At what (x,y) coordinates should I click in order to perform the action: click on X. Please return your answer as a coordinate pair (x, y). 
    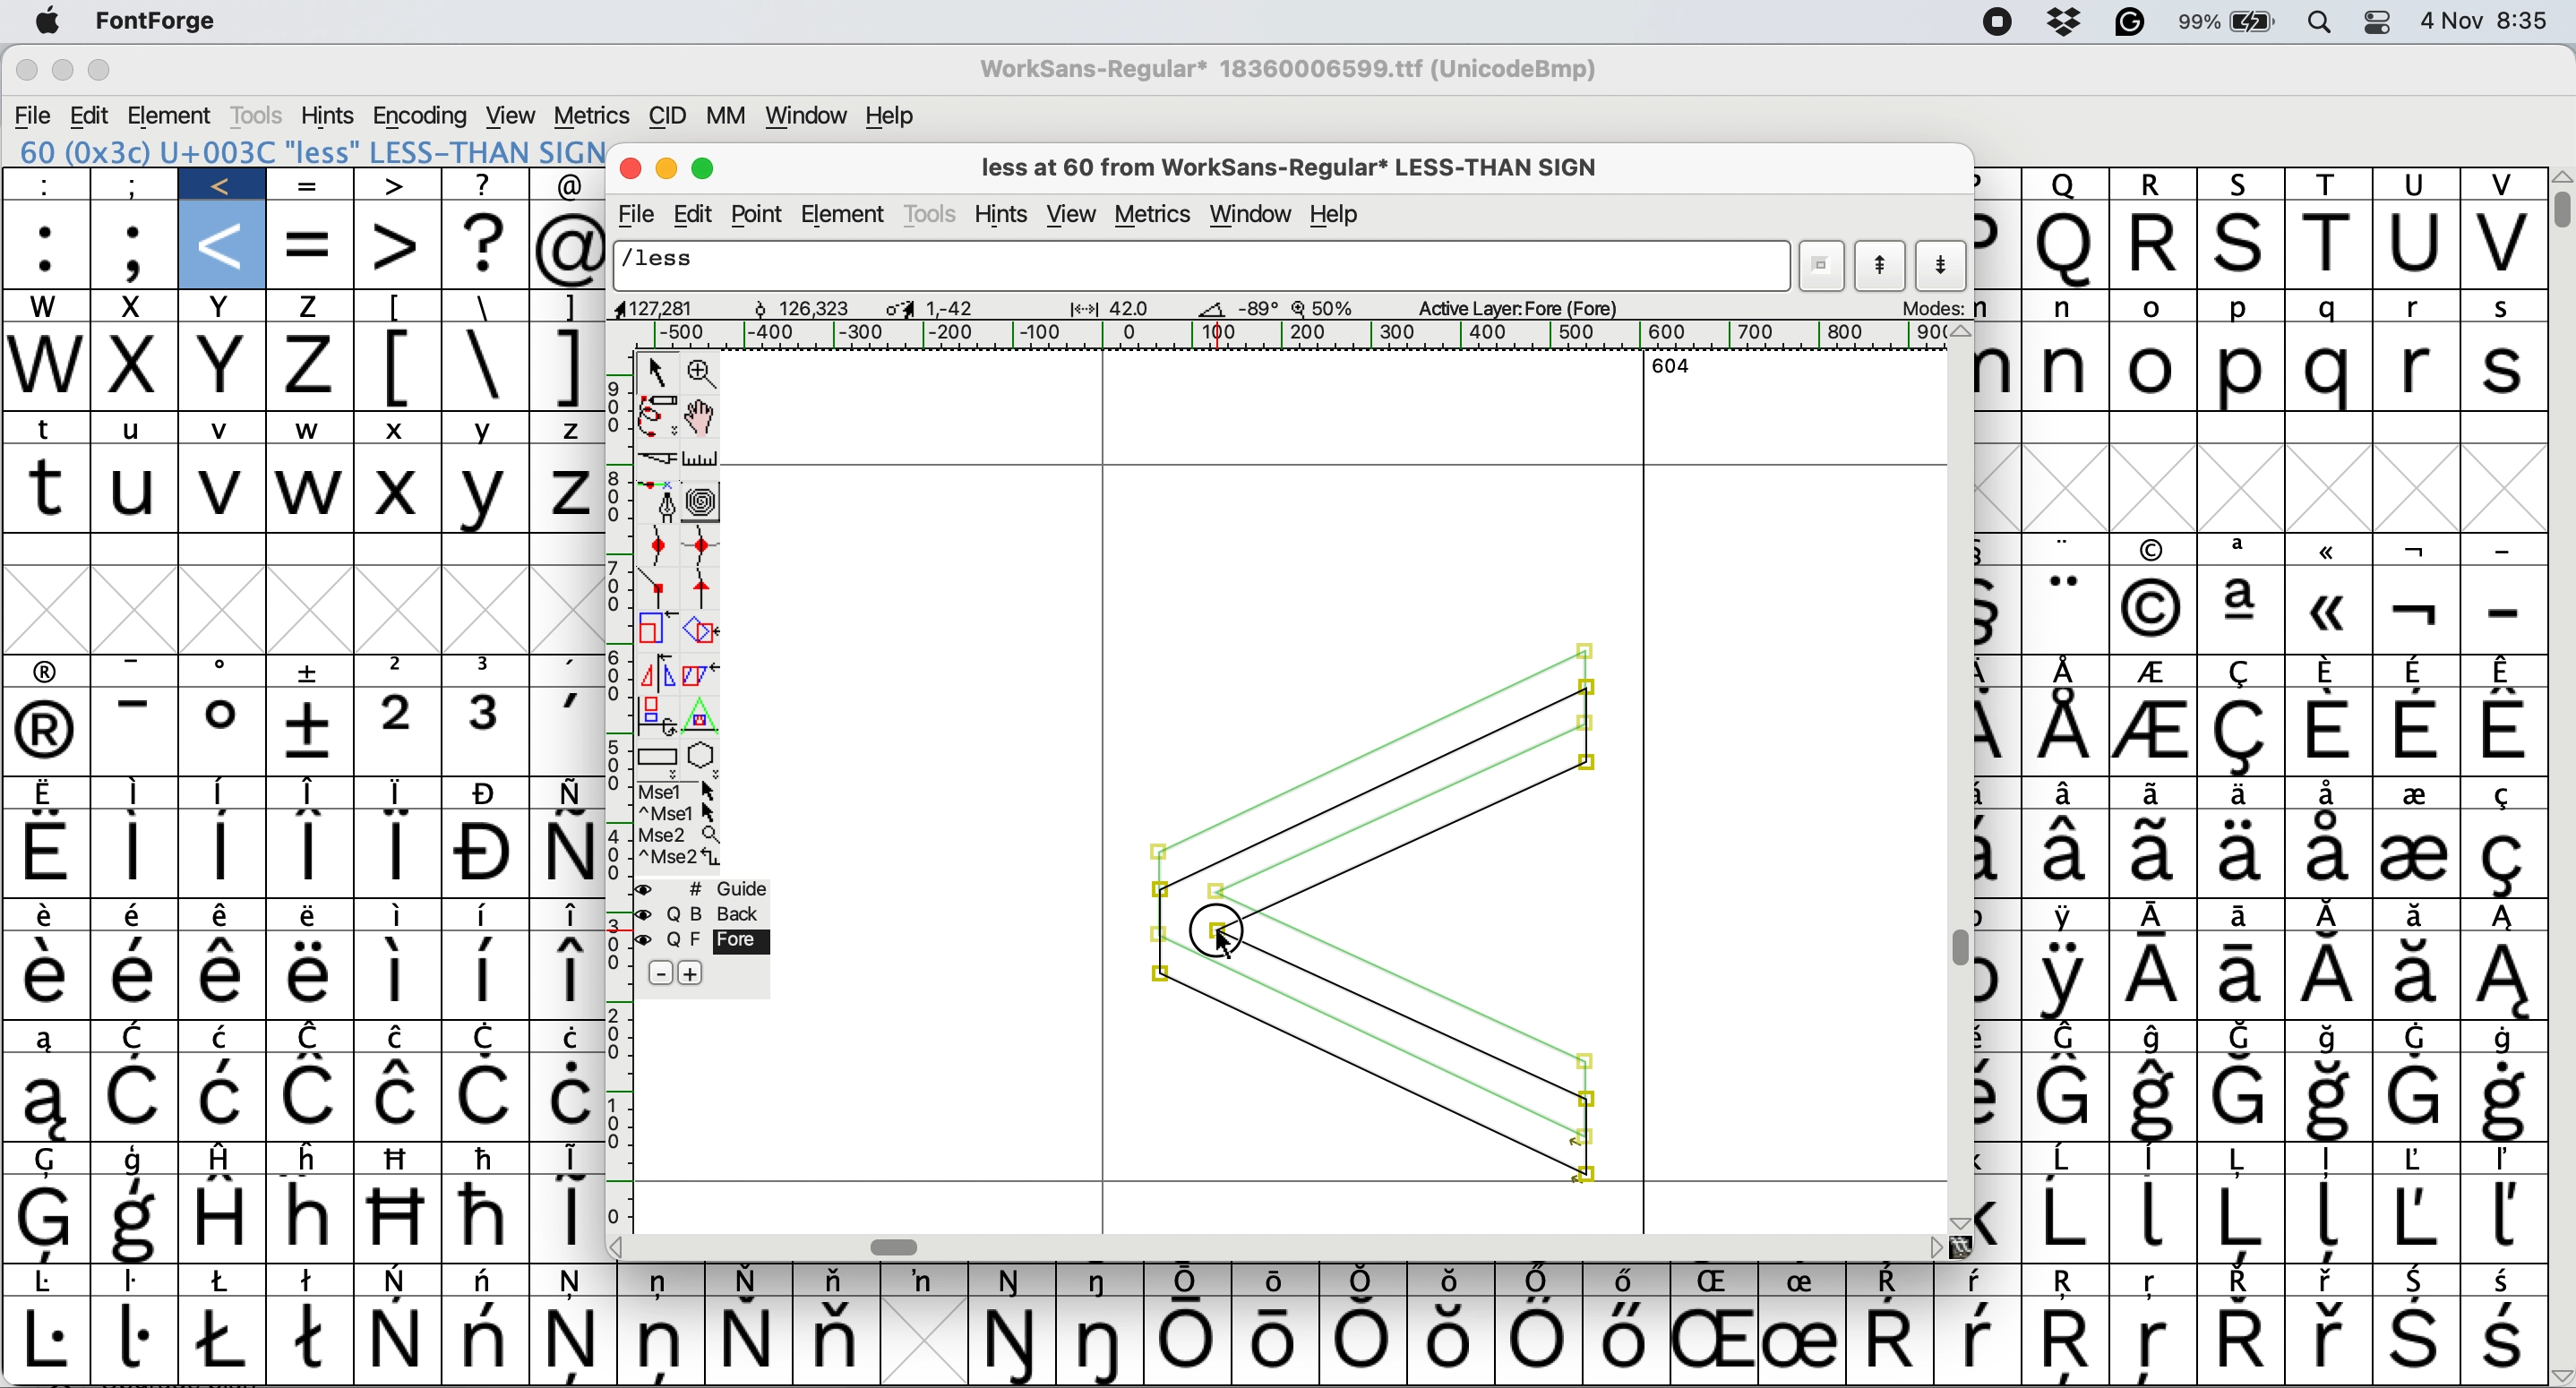
    Looking at the image, I should click on (397, 491).